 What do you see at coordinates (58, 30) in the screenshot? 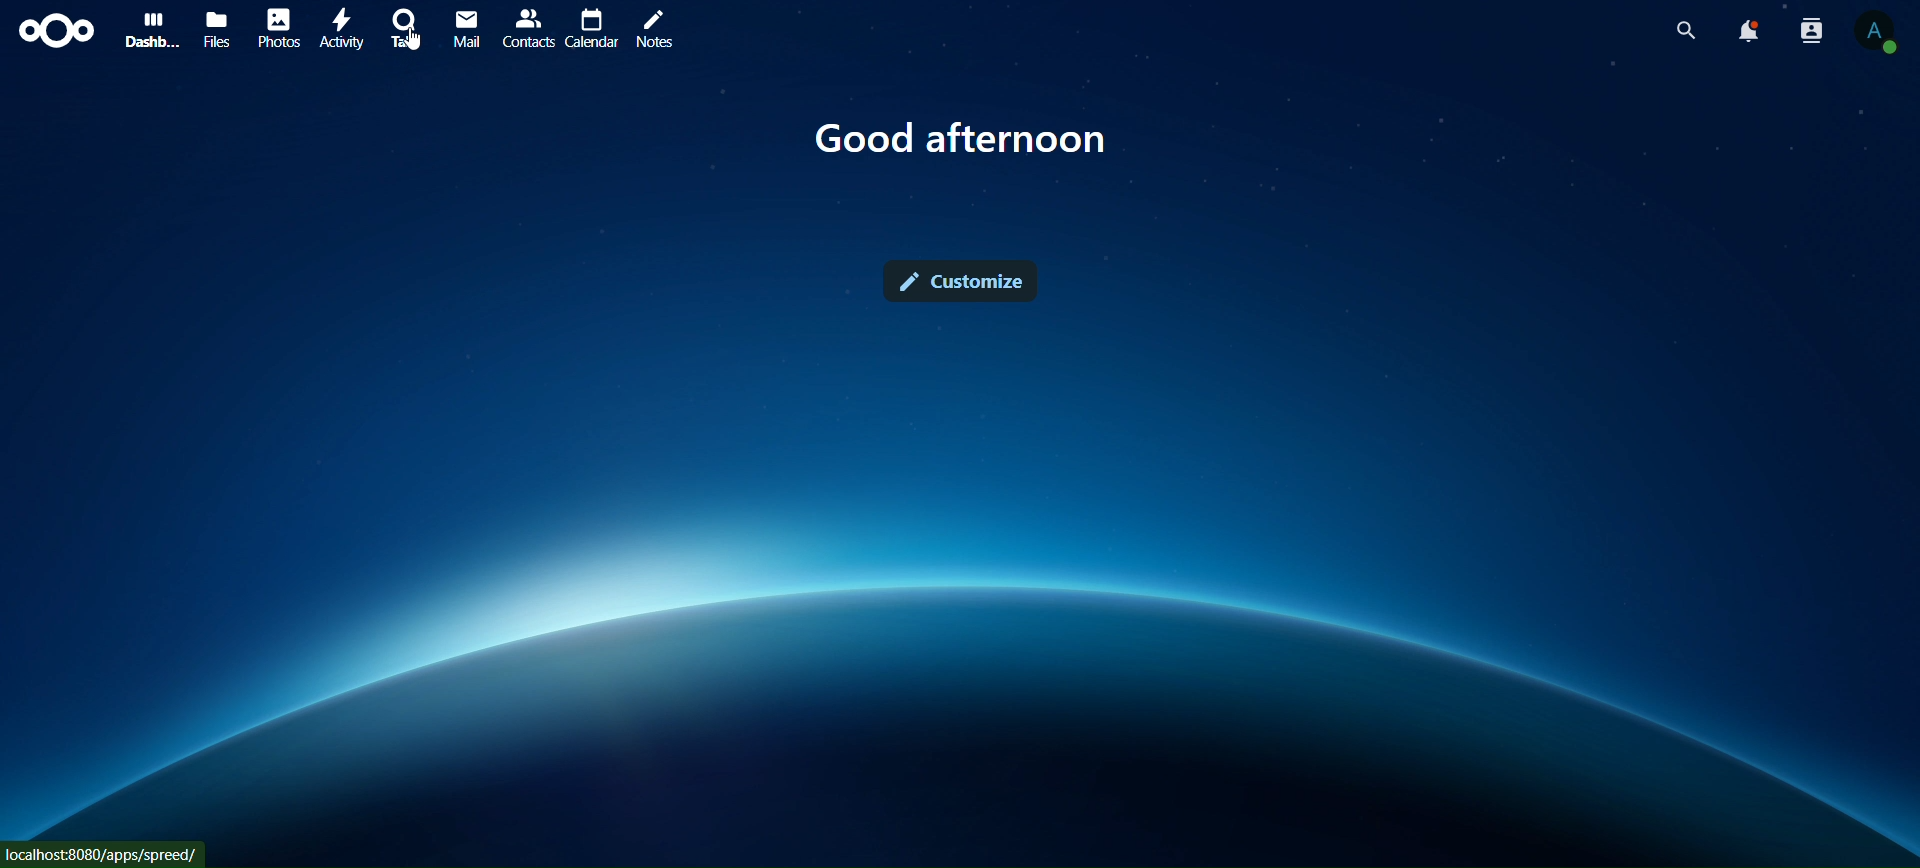
I see `logo` at bounding box center [58, 30].